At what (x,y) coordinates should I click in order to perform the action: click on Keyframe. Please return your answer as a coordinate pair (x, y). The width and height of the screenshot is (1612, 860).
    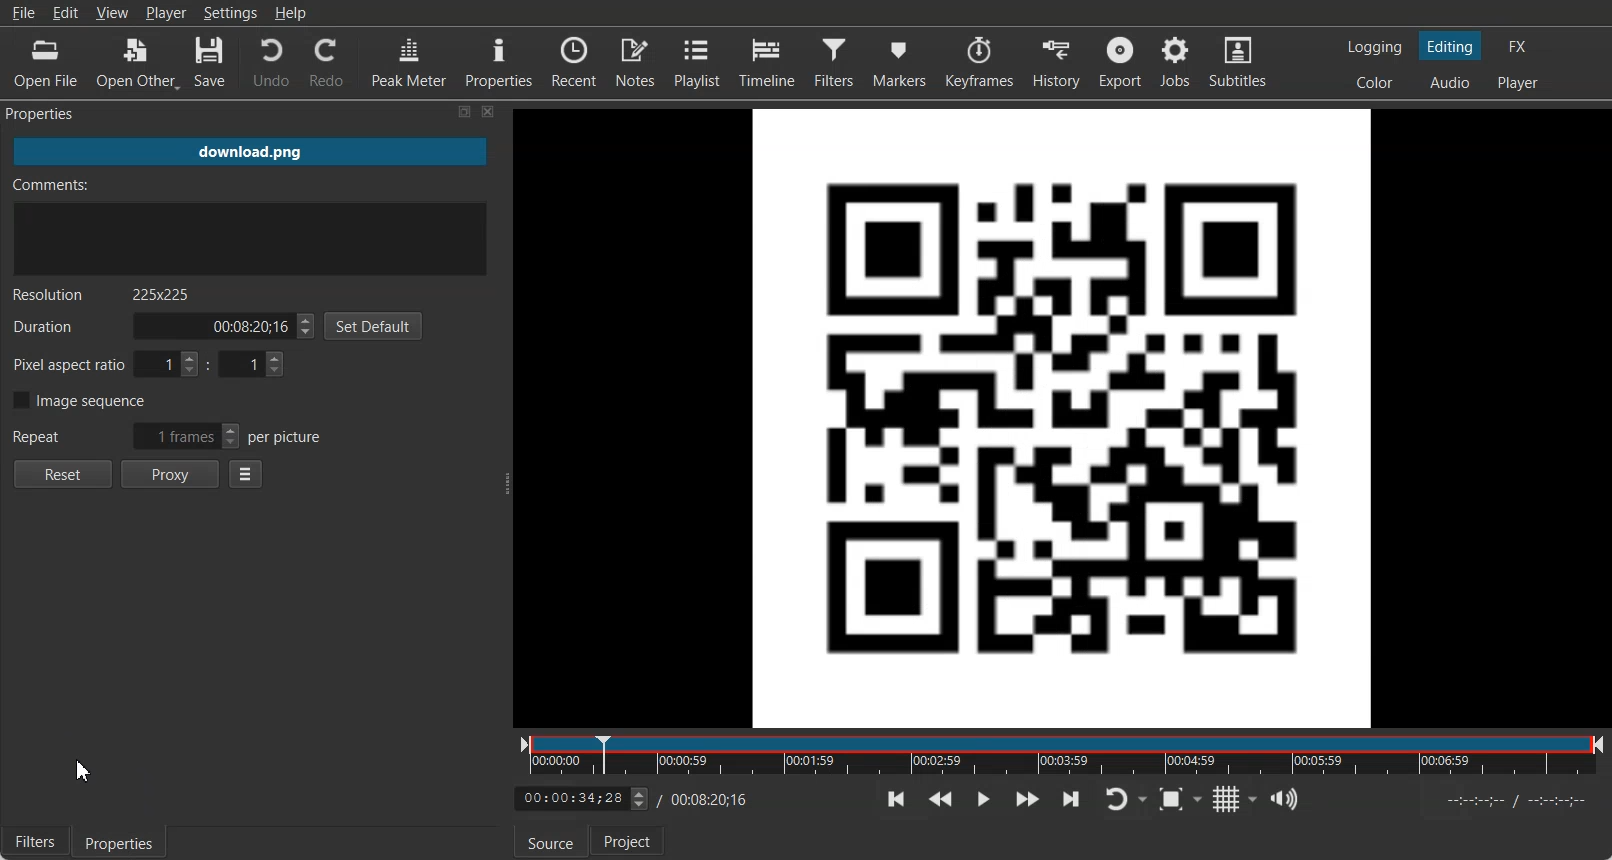
    Looking at the image, I should click on (977, 62).